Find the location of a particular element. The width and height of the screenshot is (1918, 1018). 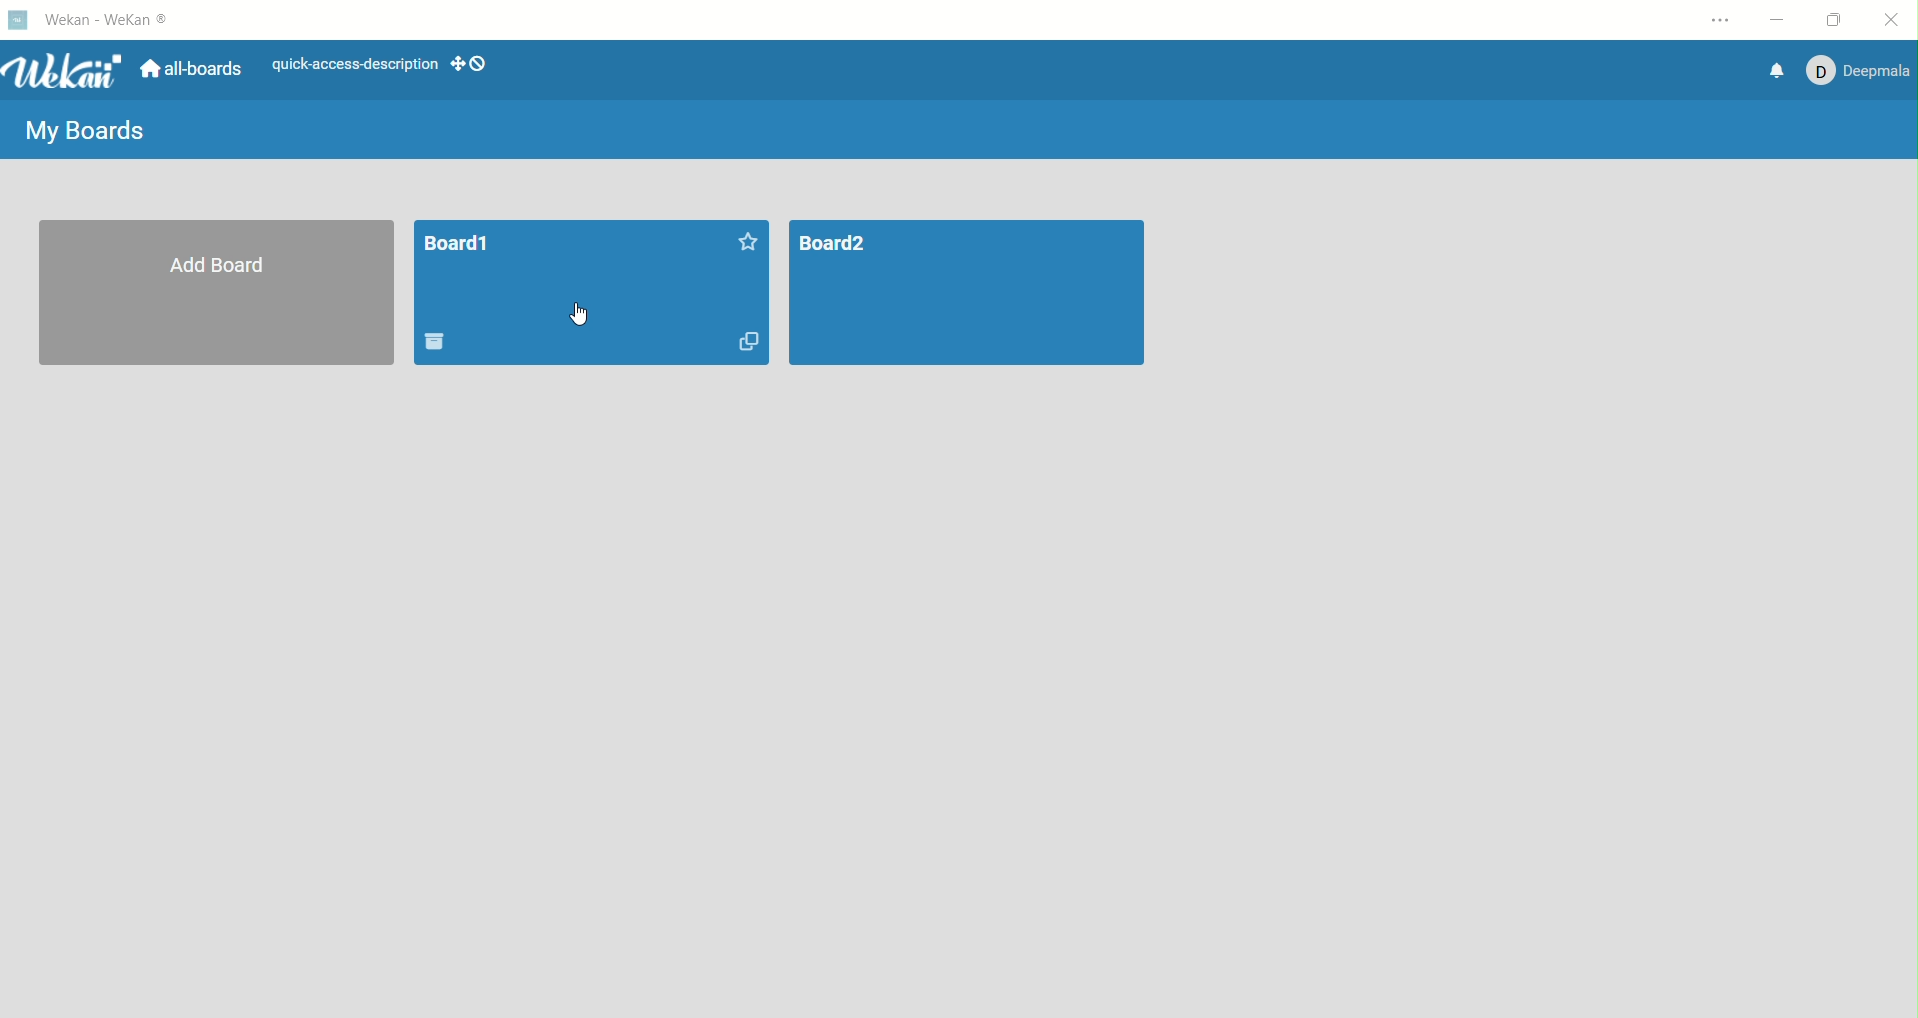

board2 is located at coordinates (968, 294).